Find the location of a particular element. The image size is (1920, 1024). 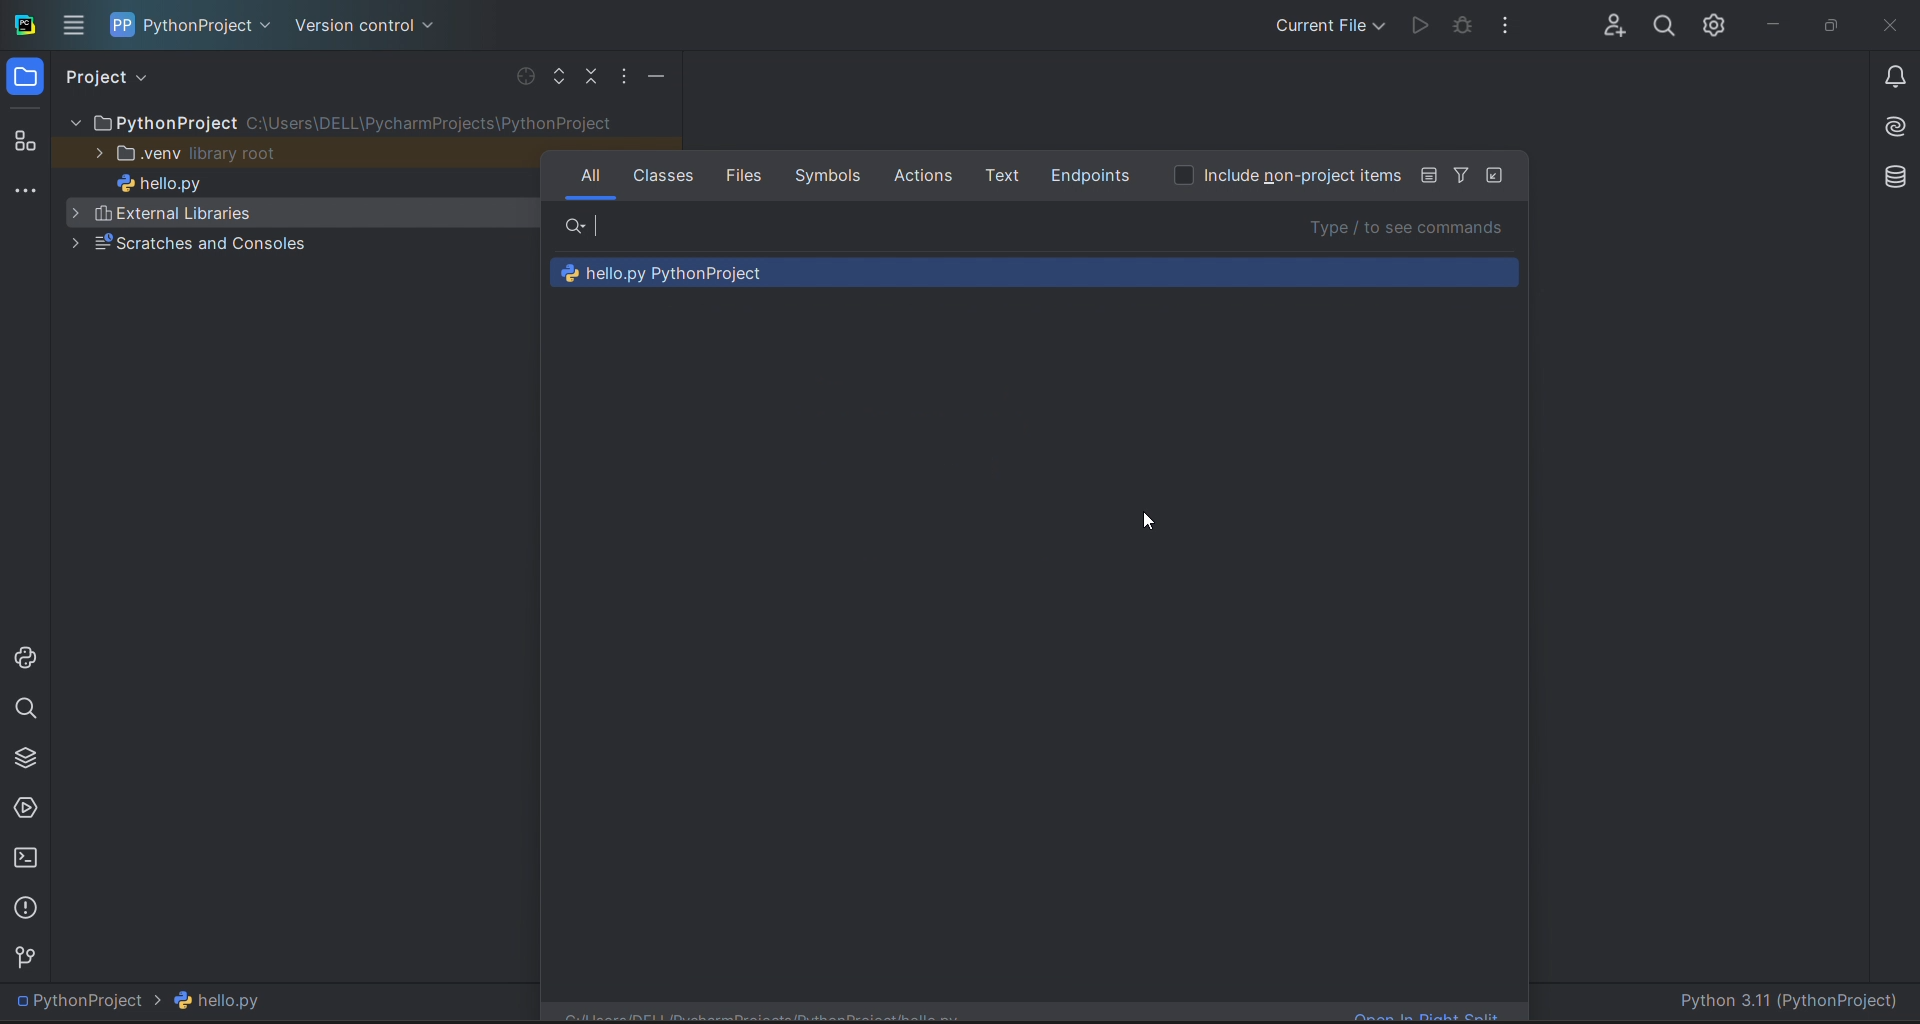

option is located at coordinates (1285, 176).